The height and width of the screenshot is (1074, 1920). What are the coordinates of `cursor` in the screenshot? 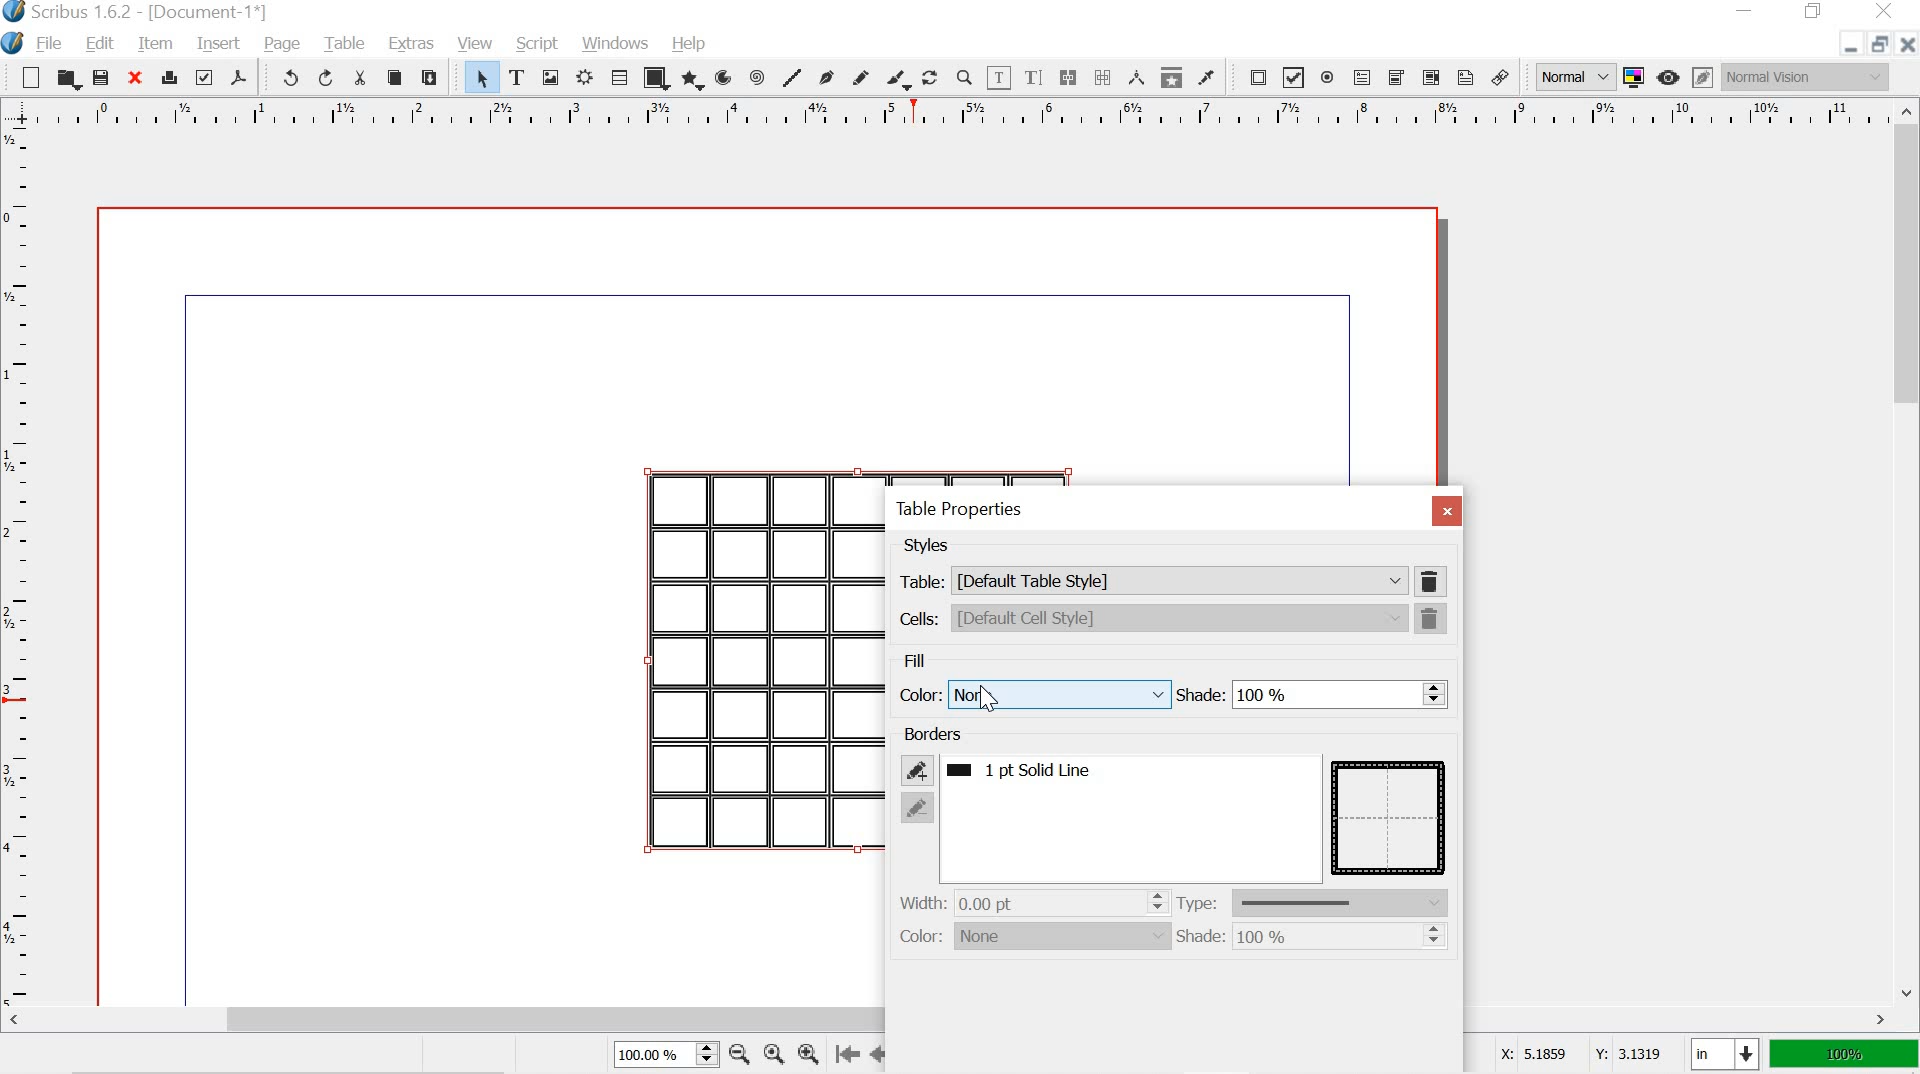 It's located at (992, 701).